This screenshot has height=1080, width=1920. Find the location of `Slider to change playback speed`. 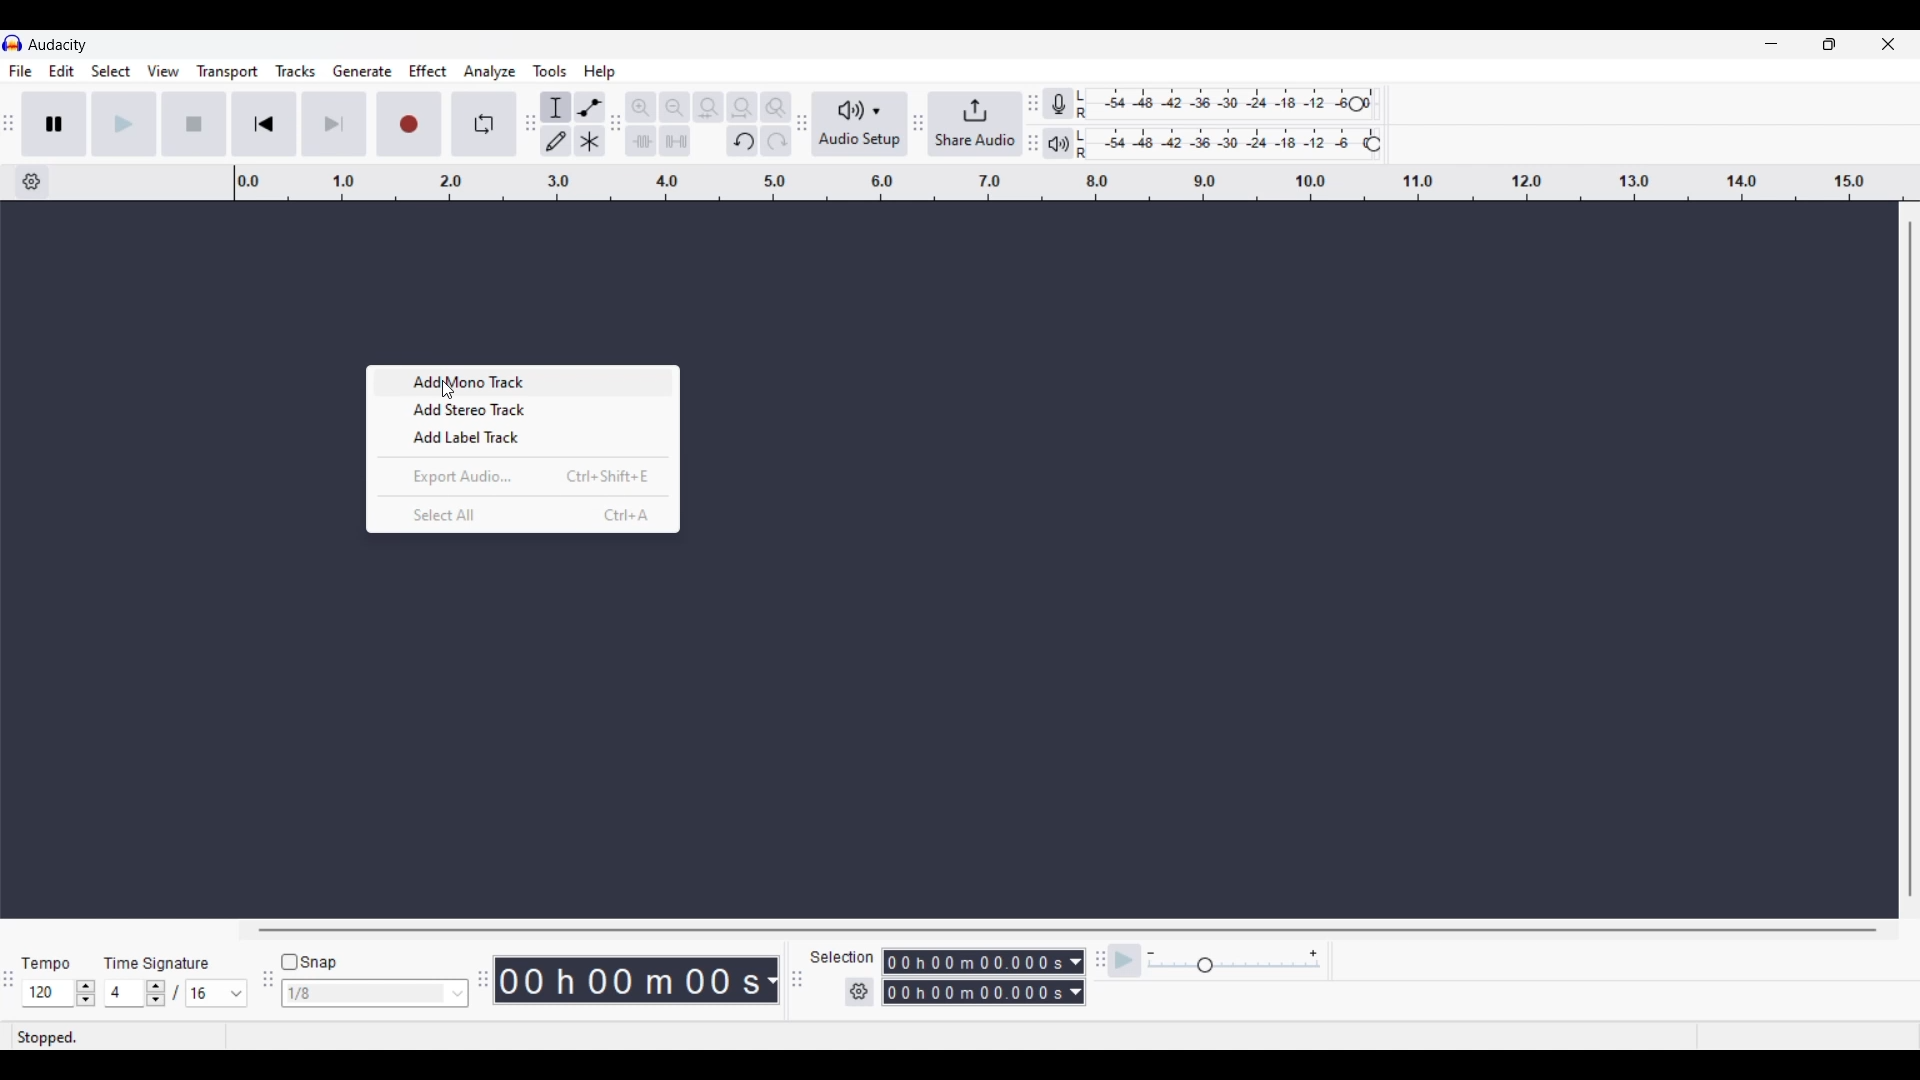

Slider to change playback speed is located at coordinates (1234, 967).